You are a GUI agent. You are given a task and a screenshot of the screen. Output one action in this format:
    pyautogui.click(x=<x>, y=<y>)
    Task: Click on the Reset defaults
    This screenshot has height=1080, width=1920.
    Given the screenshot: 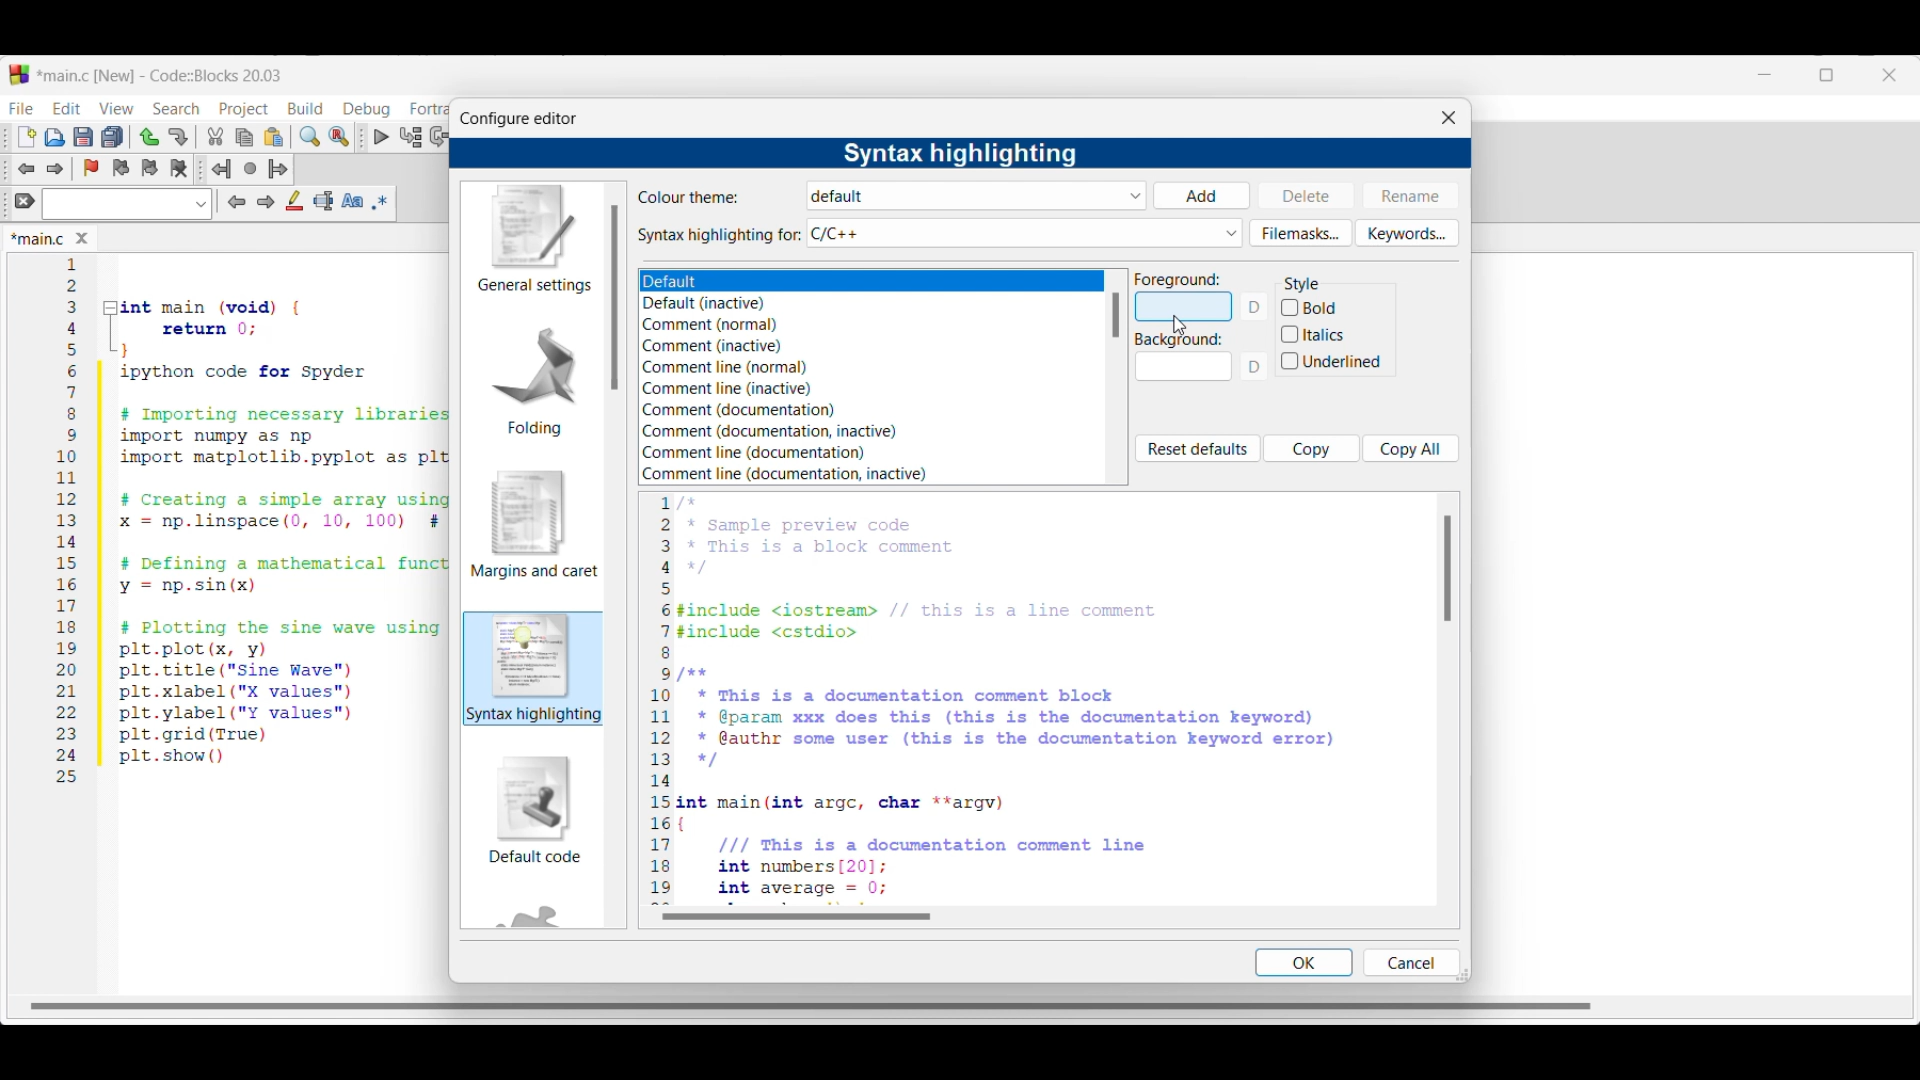 What is the action you would take?
    pyautogui.click(x=1197, y=449)
    